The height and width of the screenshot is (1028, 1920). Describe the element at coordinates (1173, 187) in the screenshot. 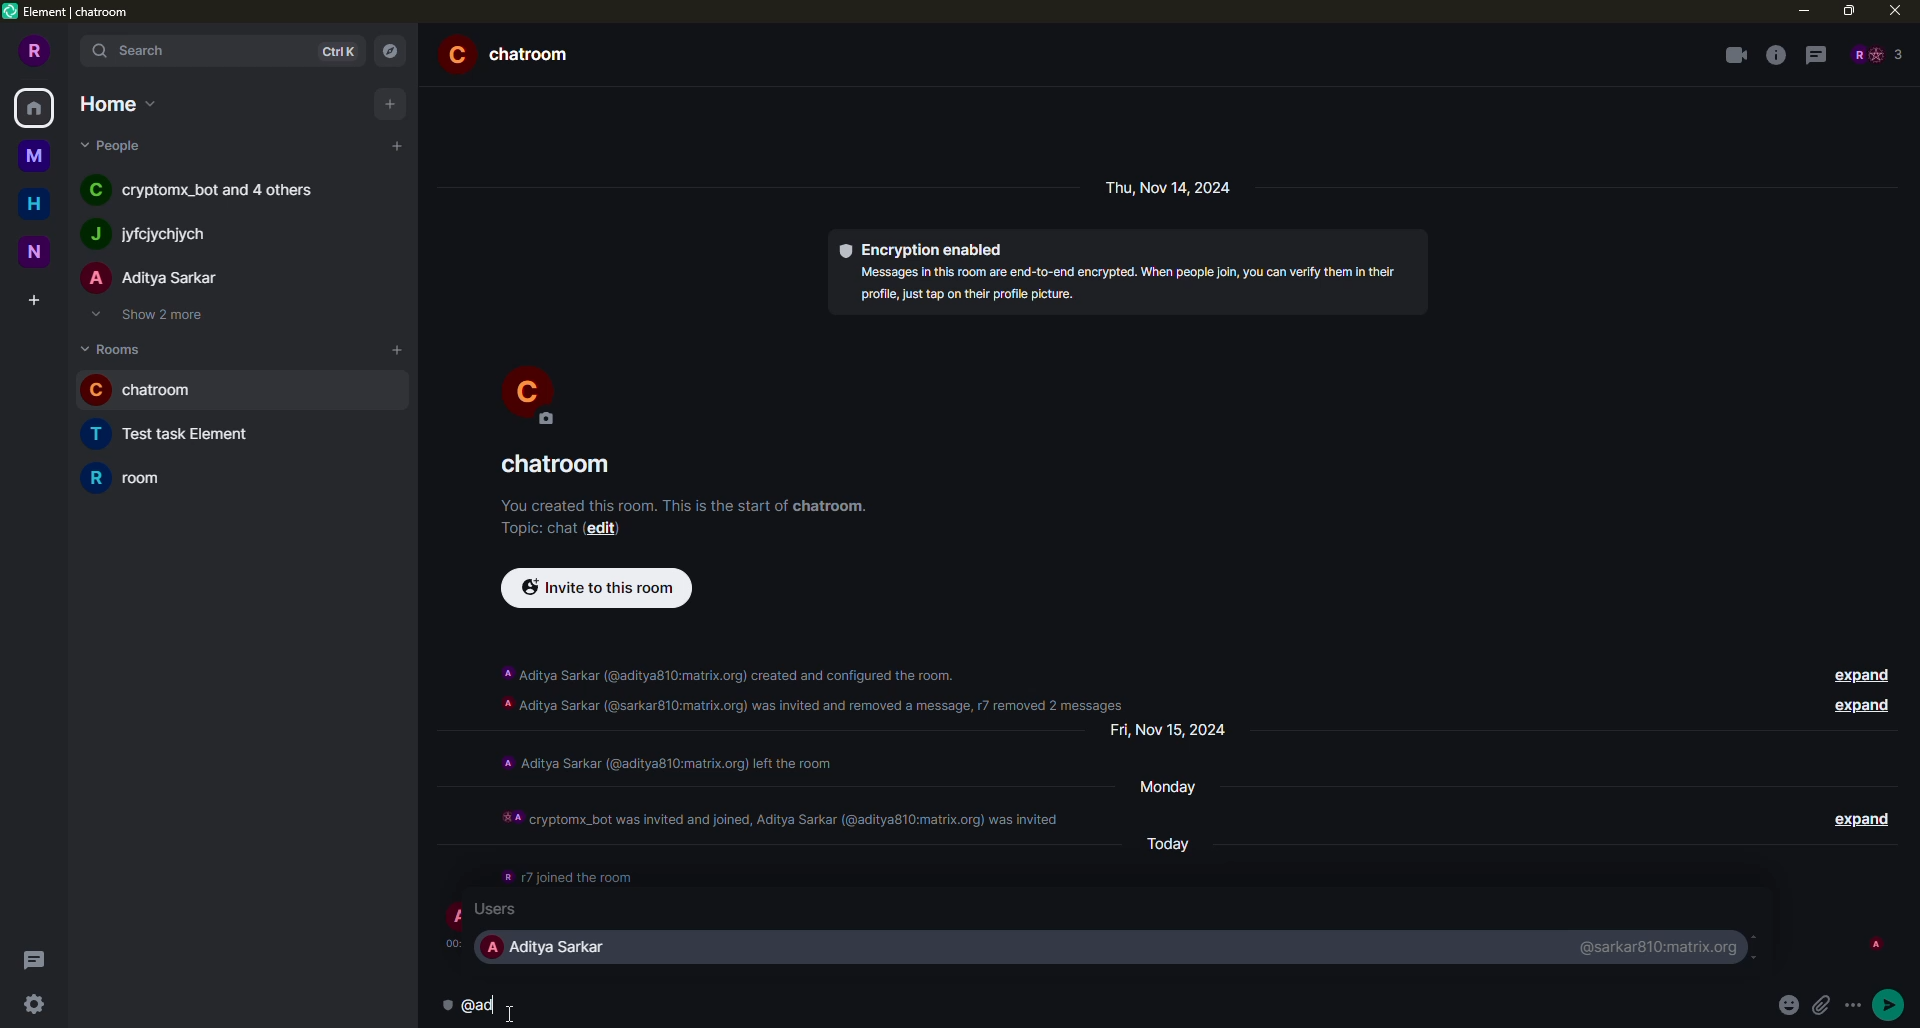

I see `day` at that location.